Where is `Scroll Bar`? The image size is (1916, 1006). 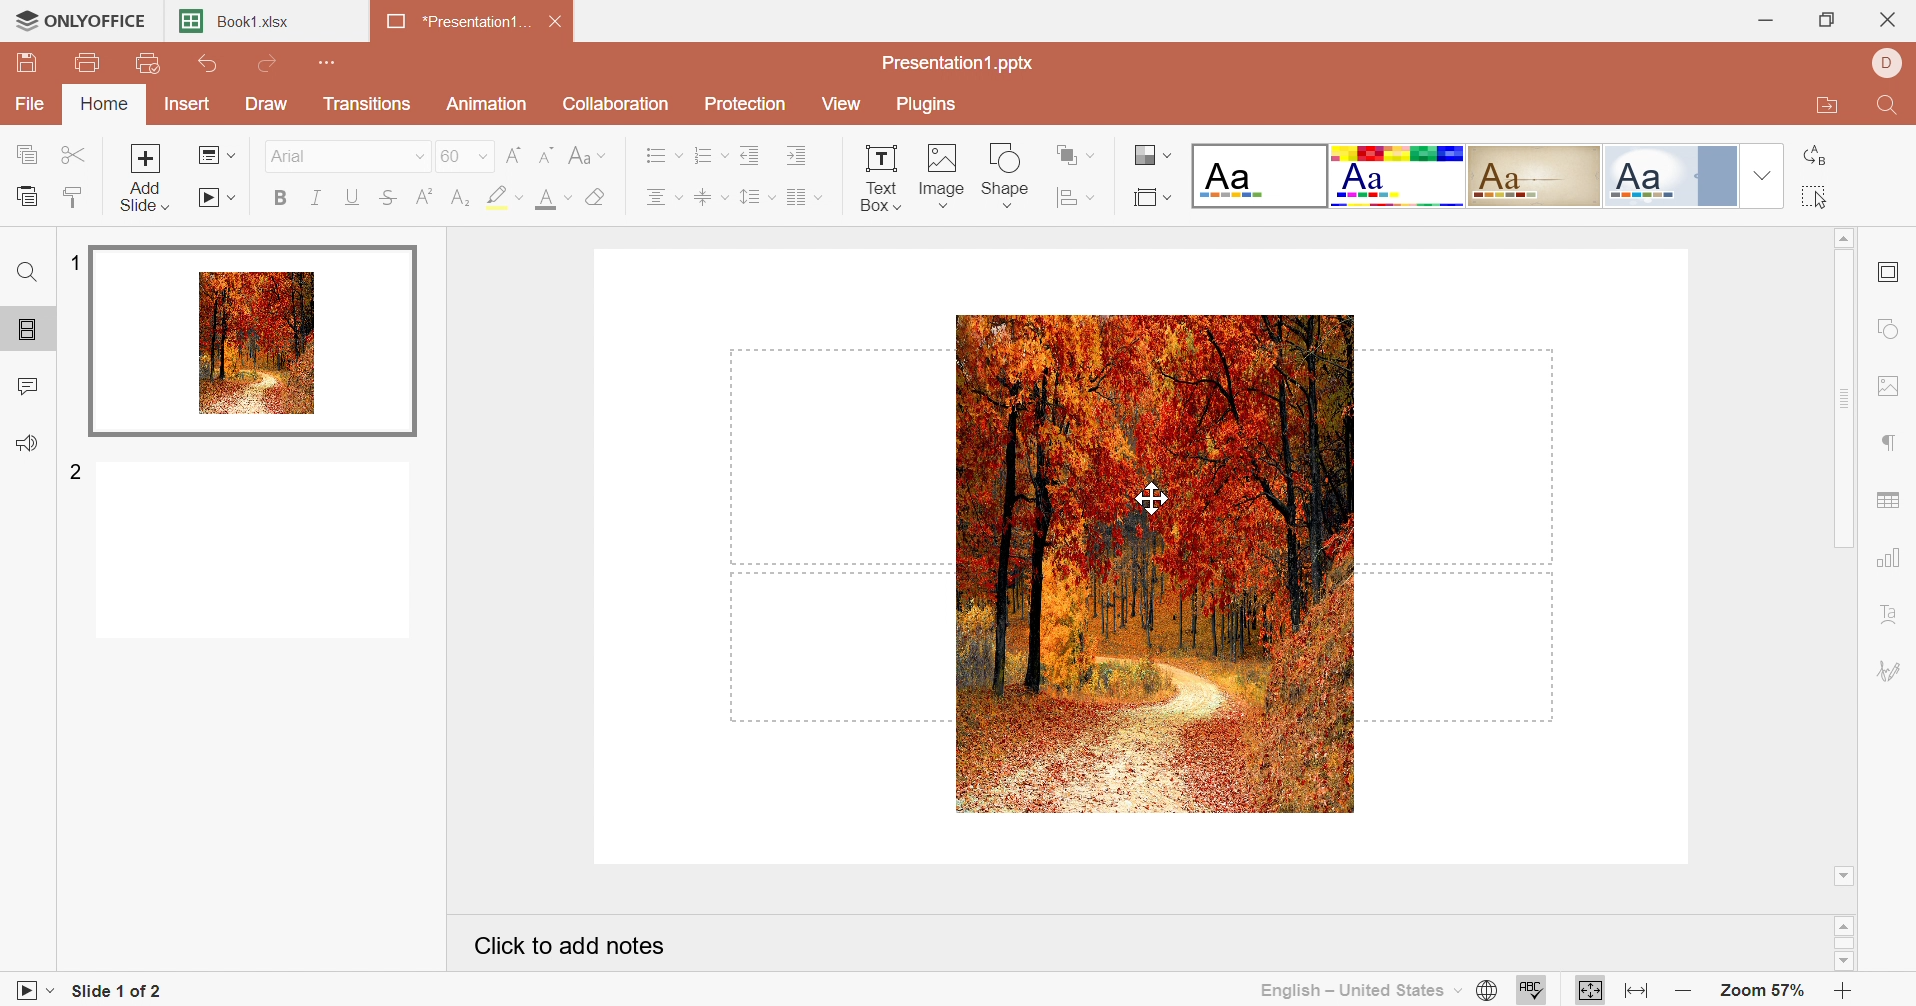
Scroll Bar is located at coordinates (1845, 943).